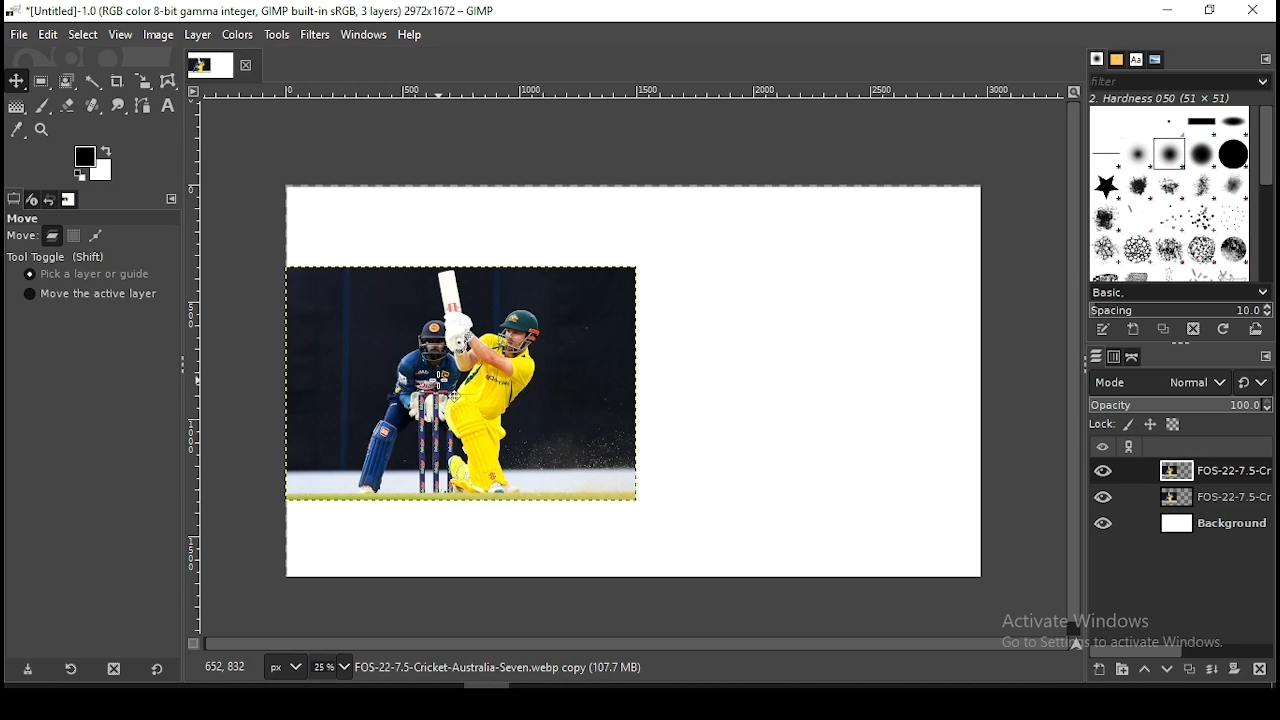  Describe the element at coordinates (1133, 329) in the screenshot. I see `create a new brush` at that location.